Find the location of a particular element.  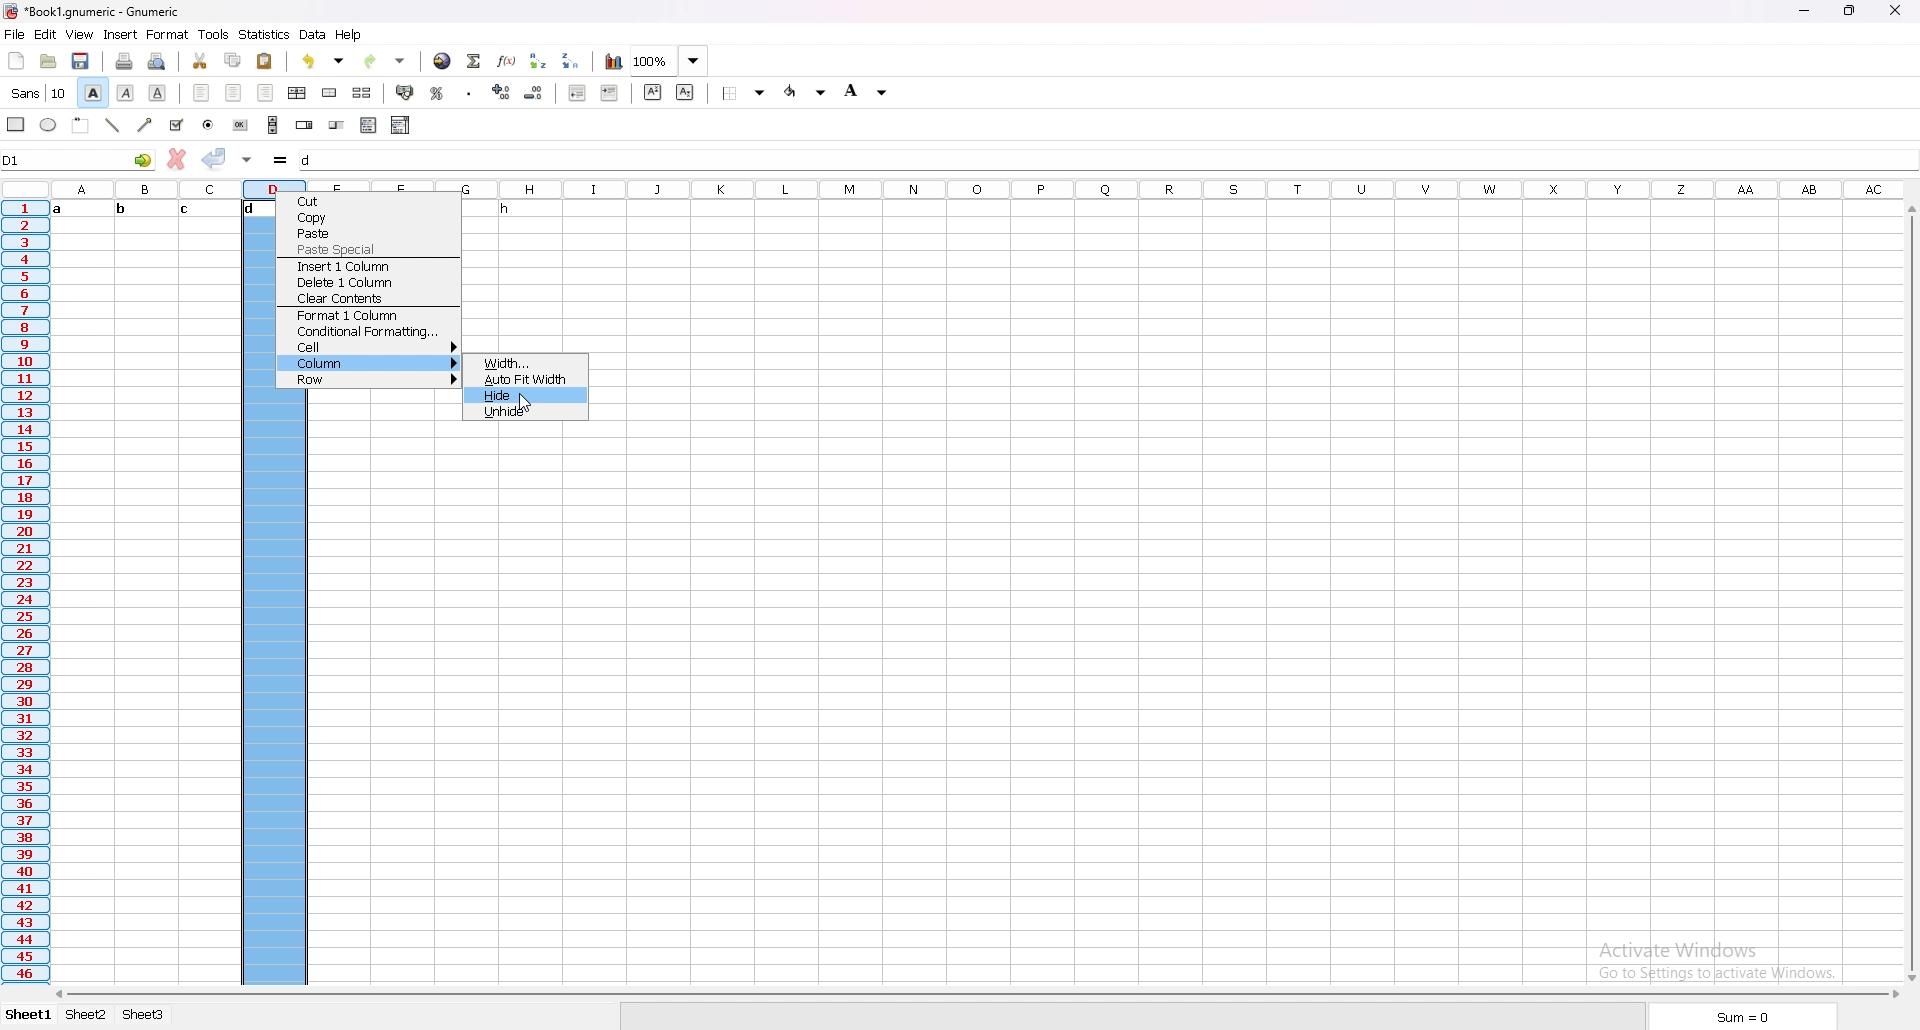

paste is located at coordinates (265, 61).